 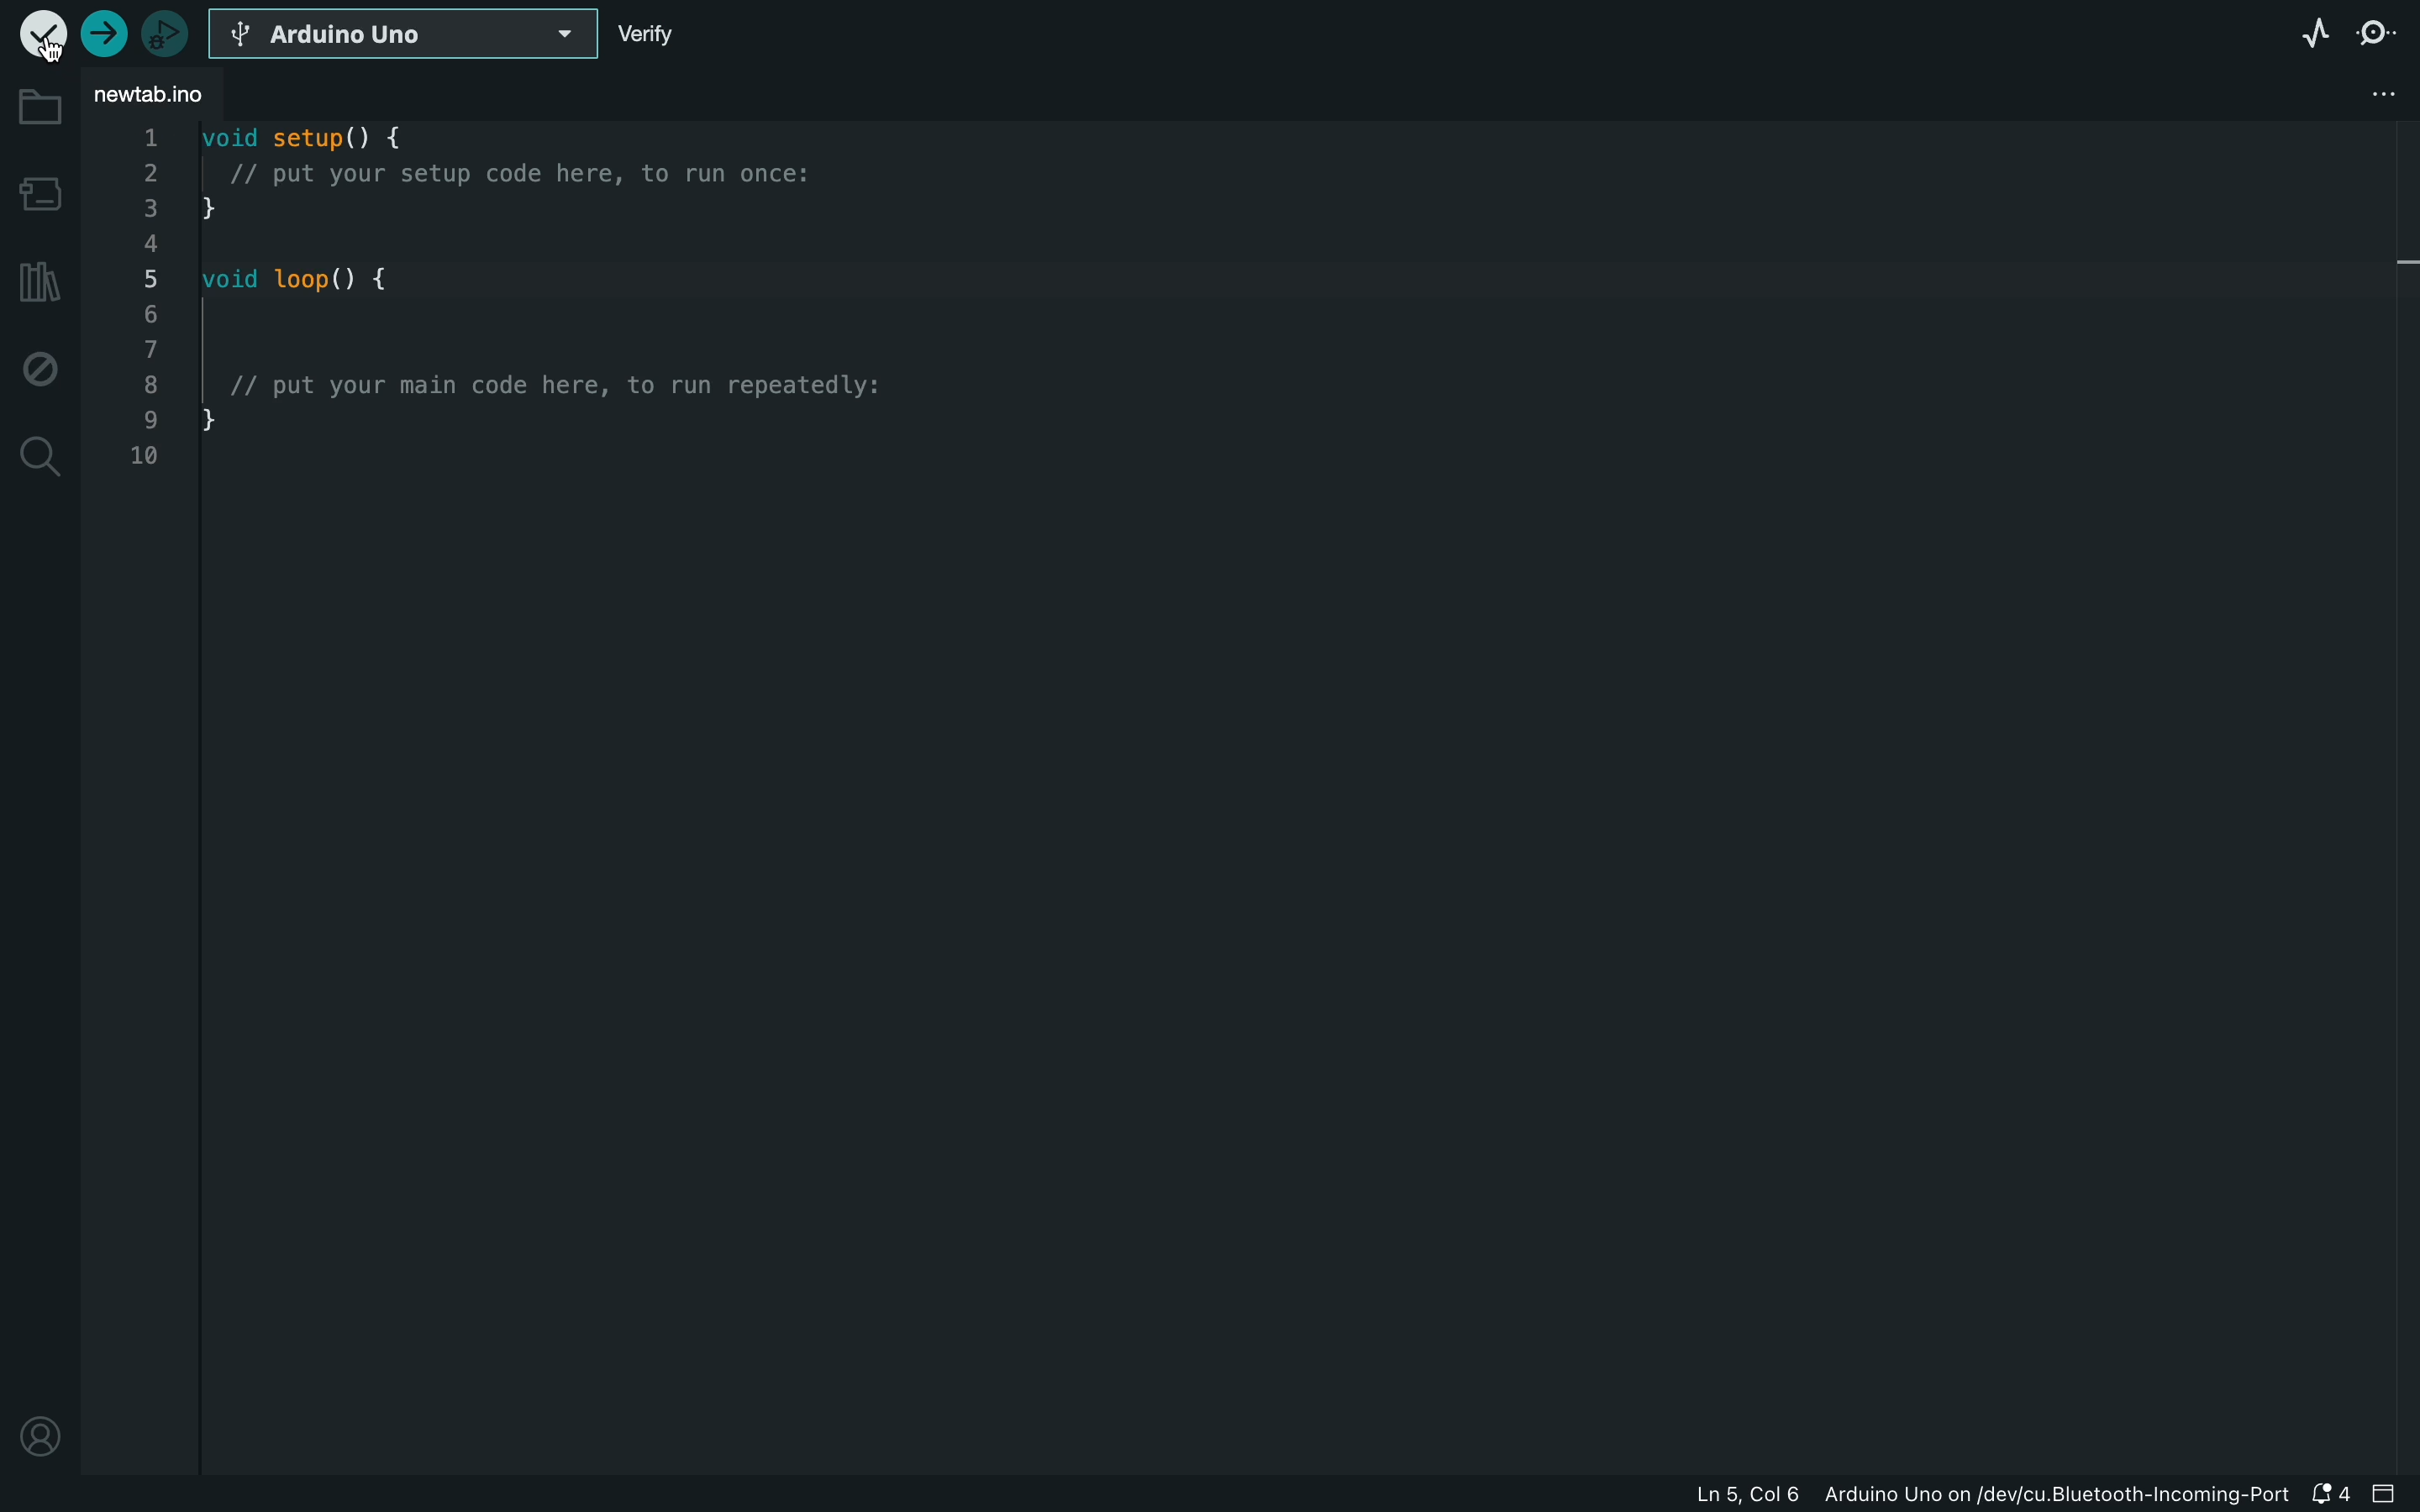 What do you see at coordinates (164, 33) in the screenshot?
I see `debugger` at bounding box center [164, 33].